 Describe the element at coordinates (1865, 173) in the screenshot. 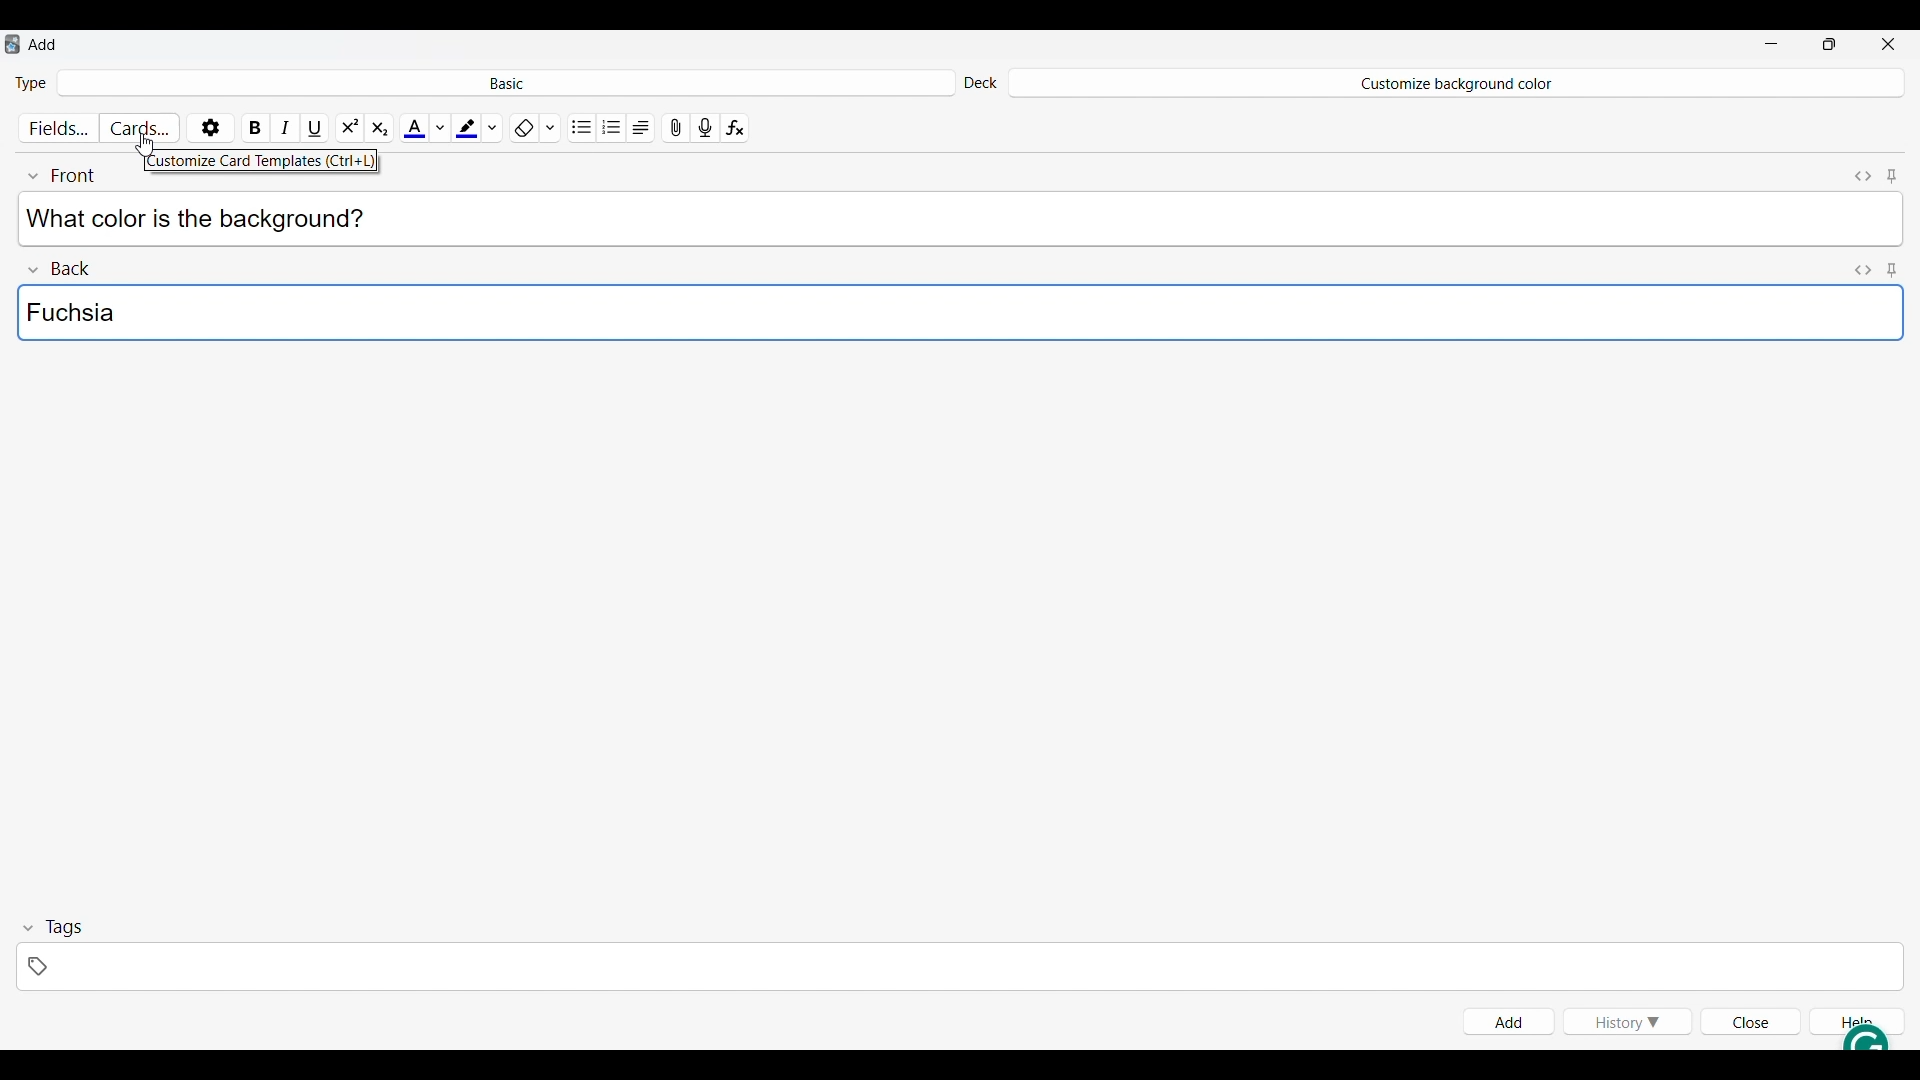

I see `Toggle HTML editor` at that location.